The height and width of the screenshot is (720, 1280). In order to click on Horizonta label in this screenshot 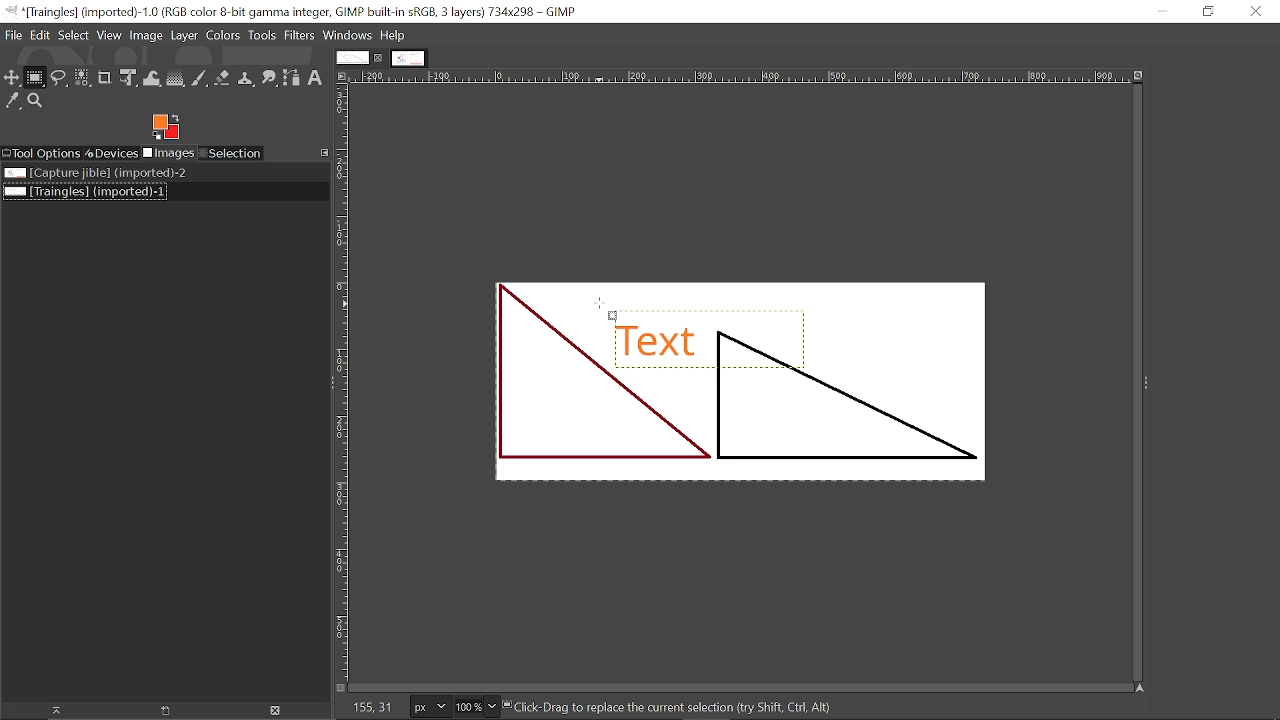, I will do `click(740, 77)`.